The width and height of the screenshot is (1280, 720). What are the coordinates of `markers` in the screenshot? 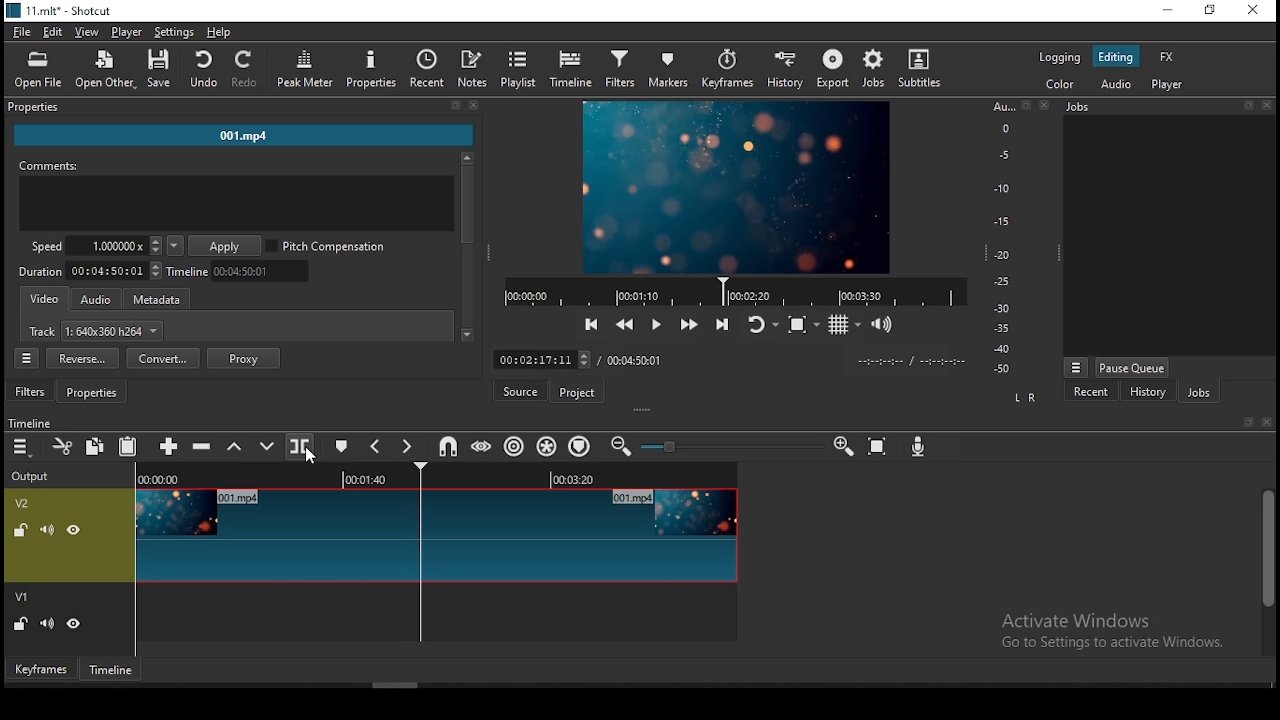 It's located at (672, 70).